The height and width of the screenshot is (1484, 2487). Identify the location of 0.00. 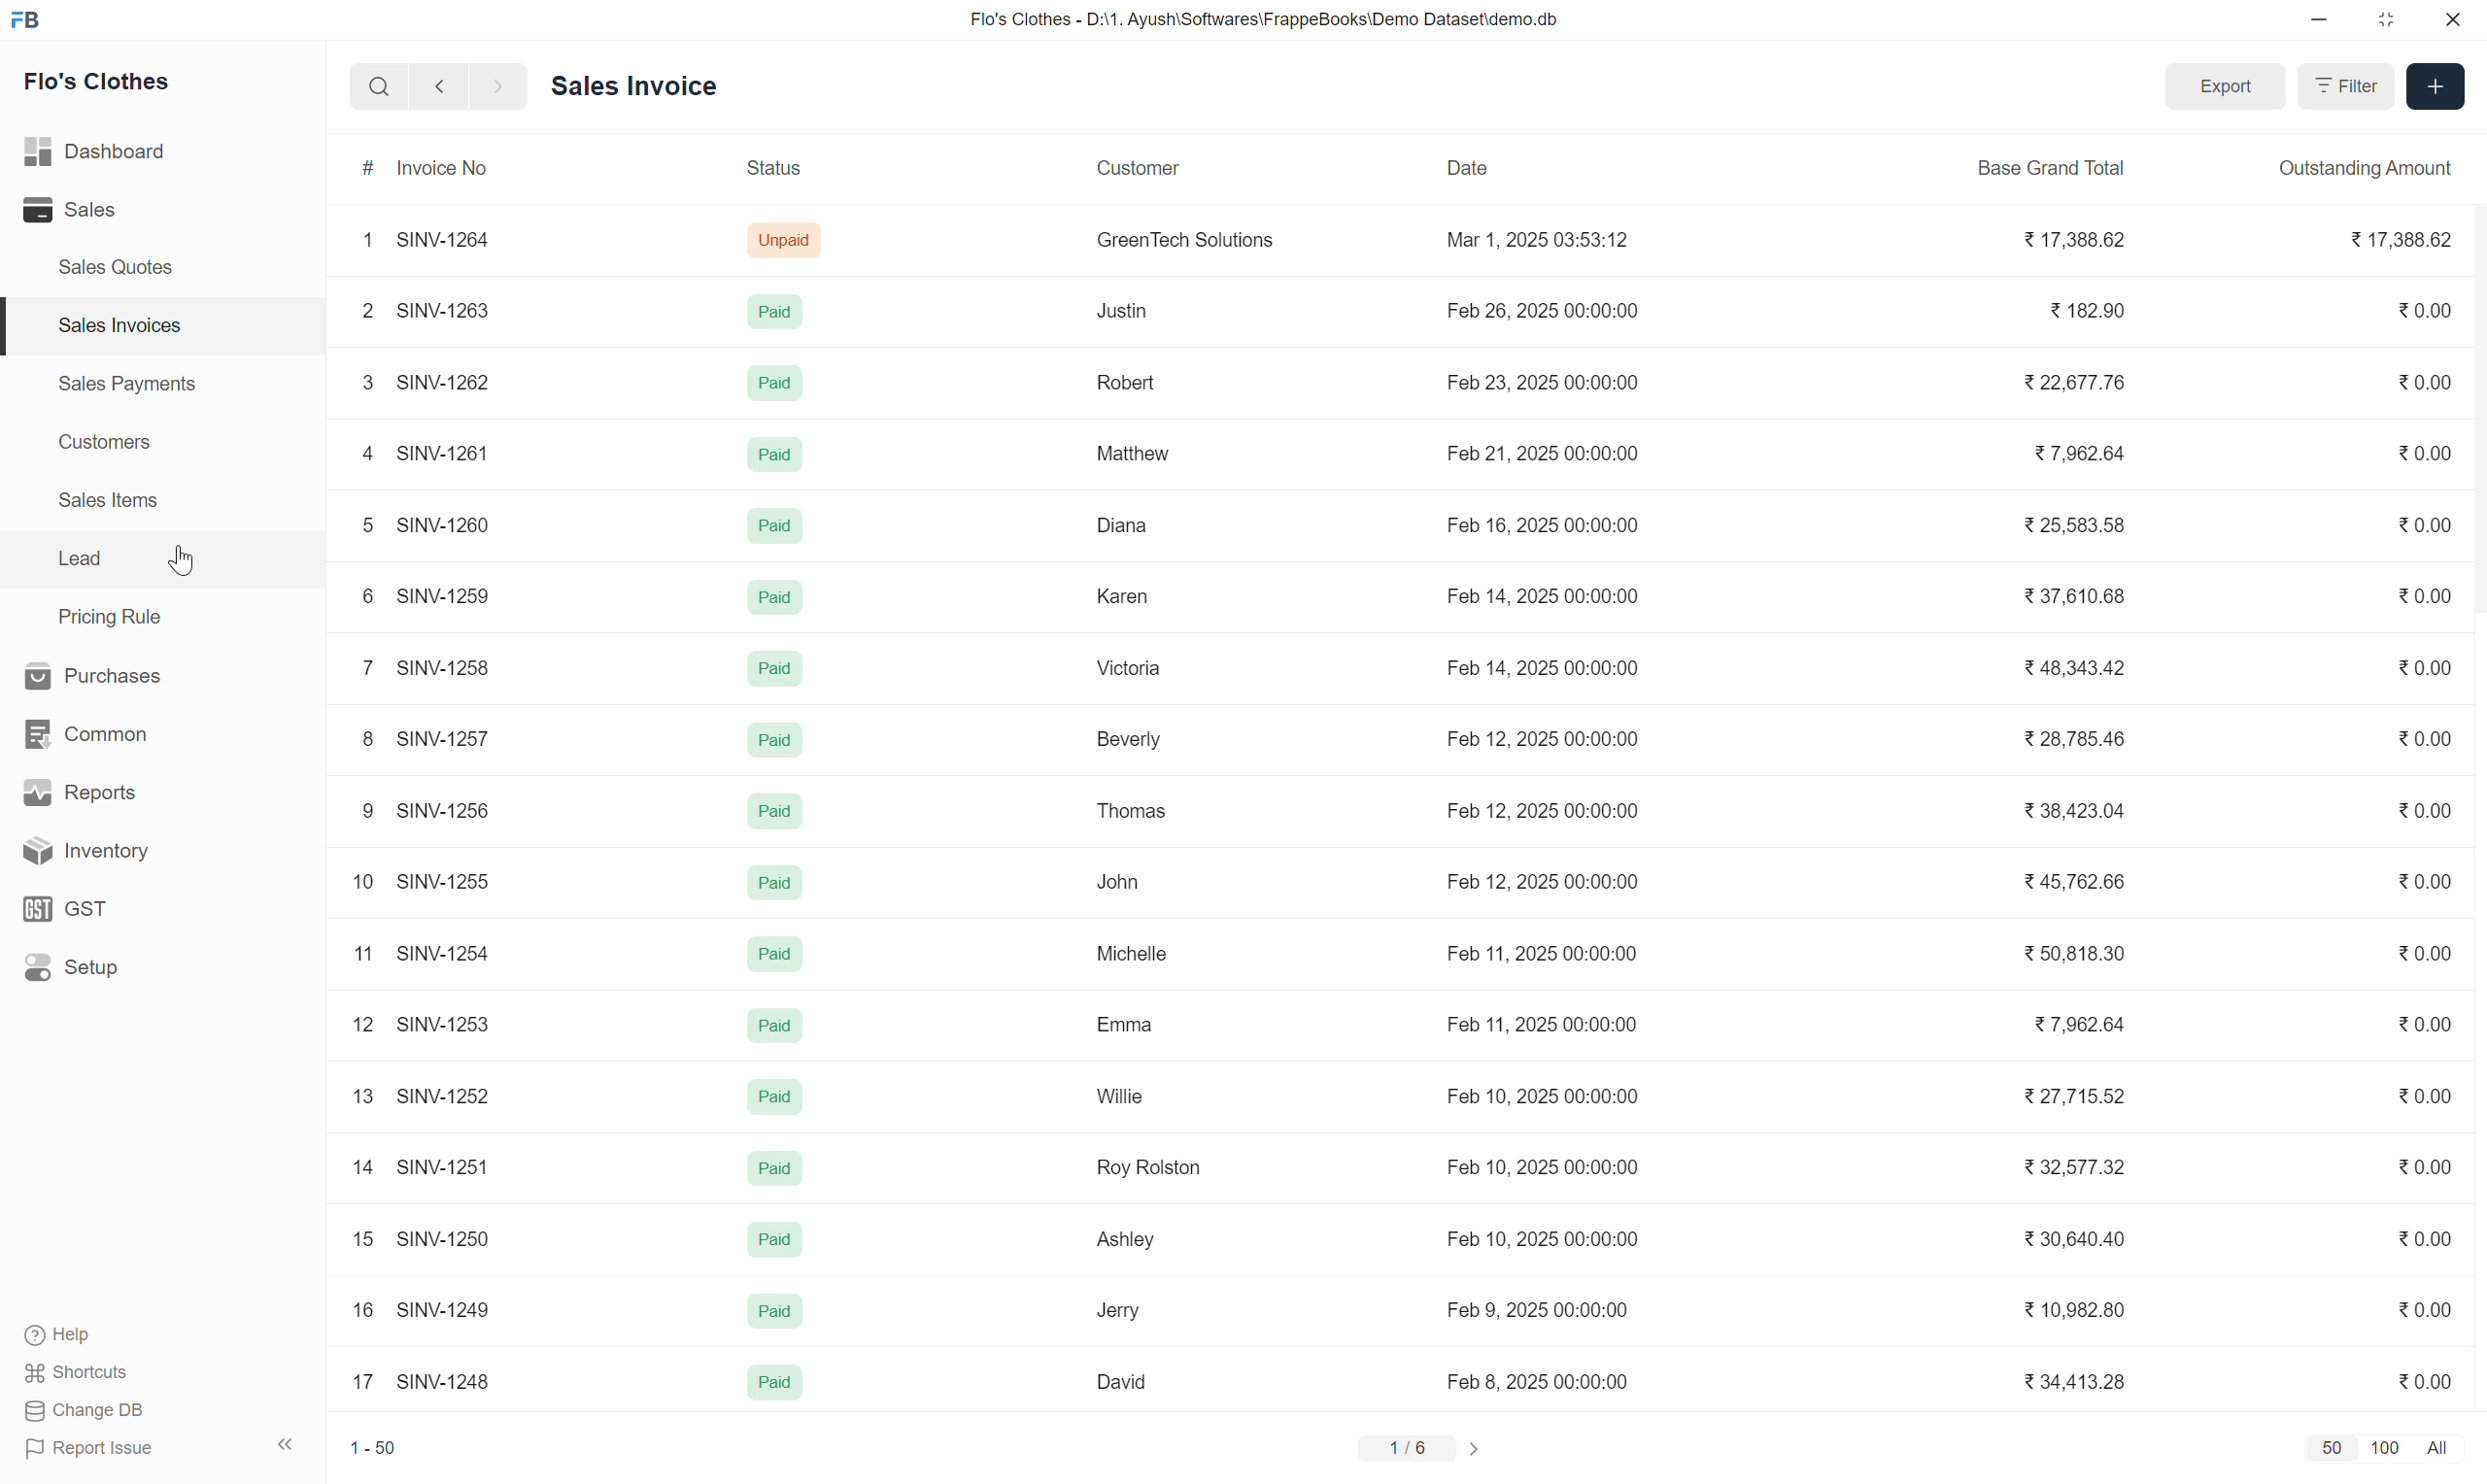
(2431, 383).